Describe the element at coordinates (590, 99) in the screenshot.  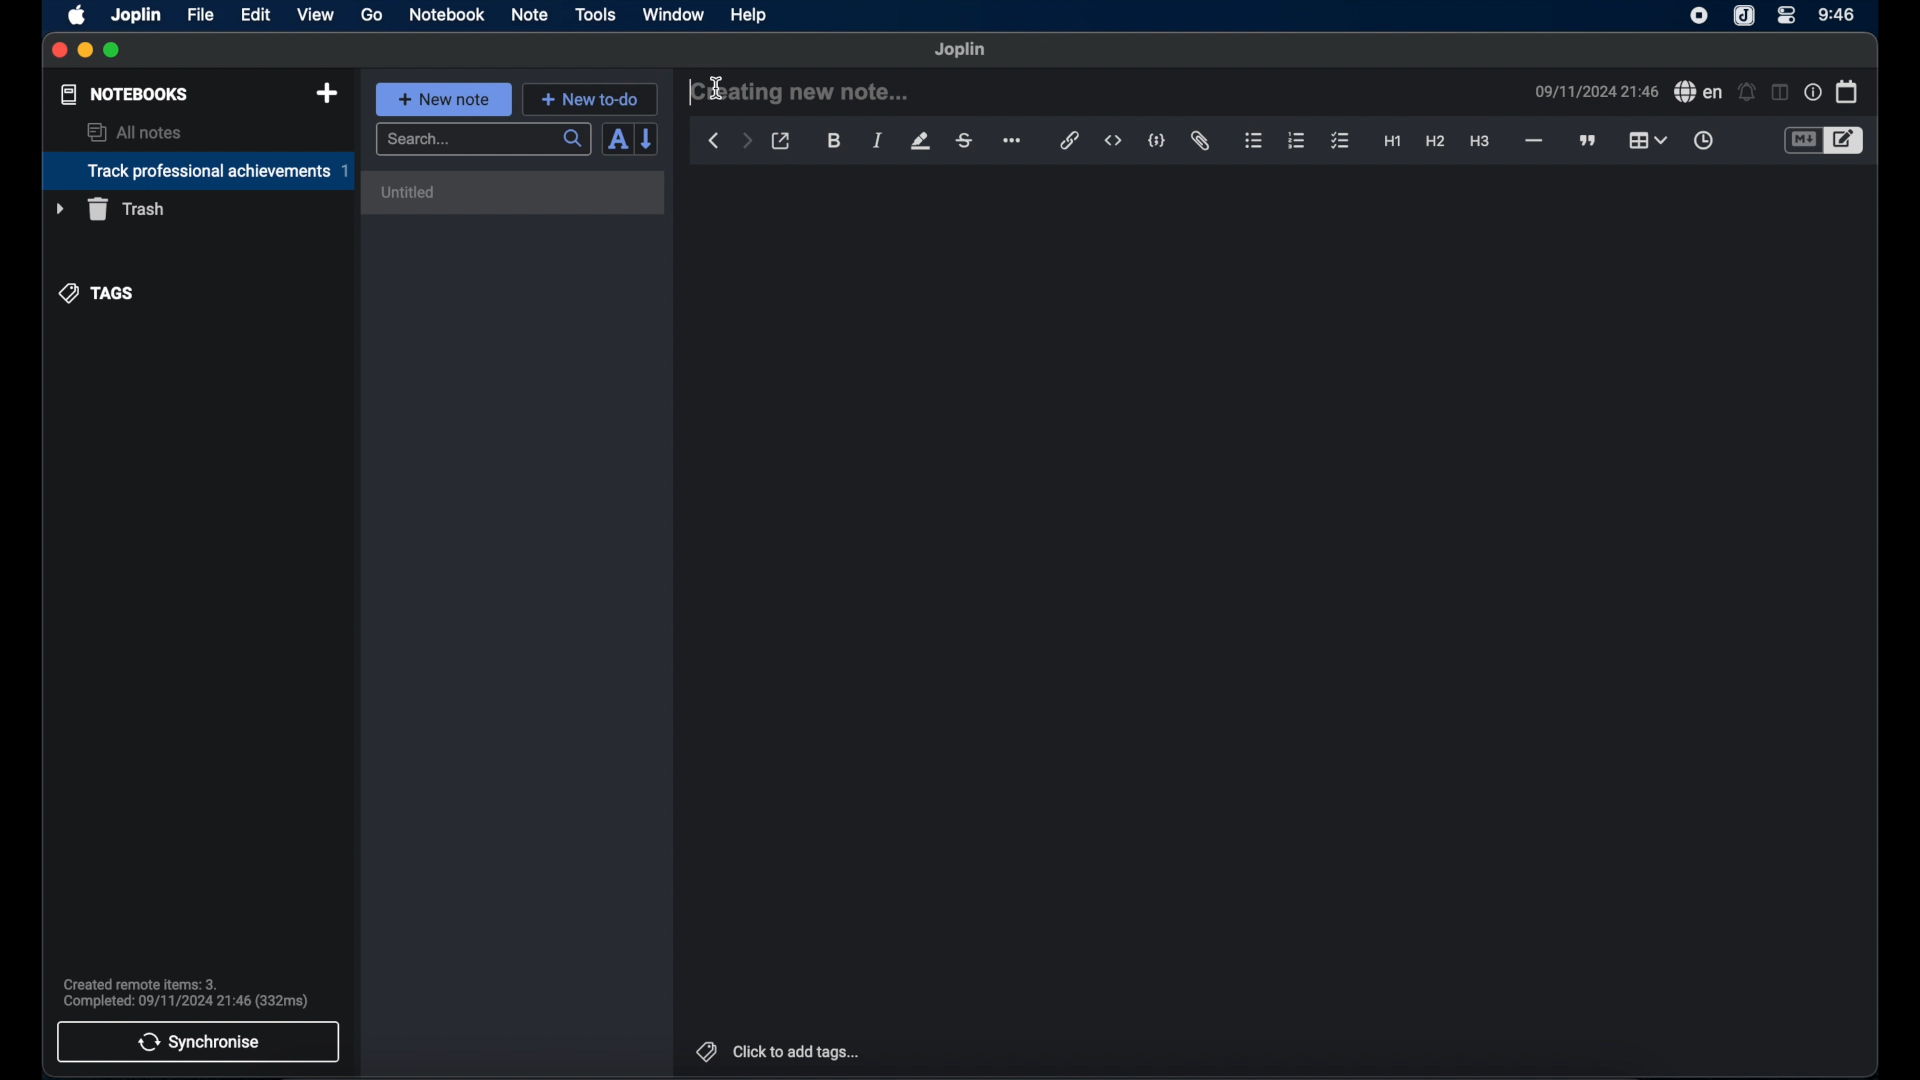
I see `new to-do` at that location.